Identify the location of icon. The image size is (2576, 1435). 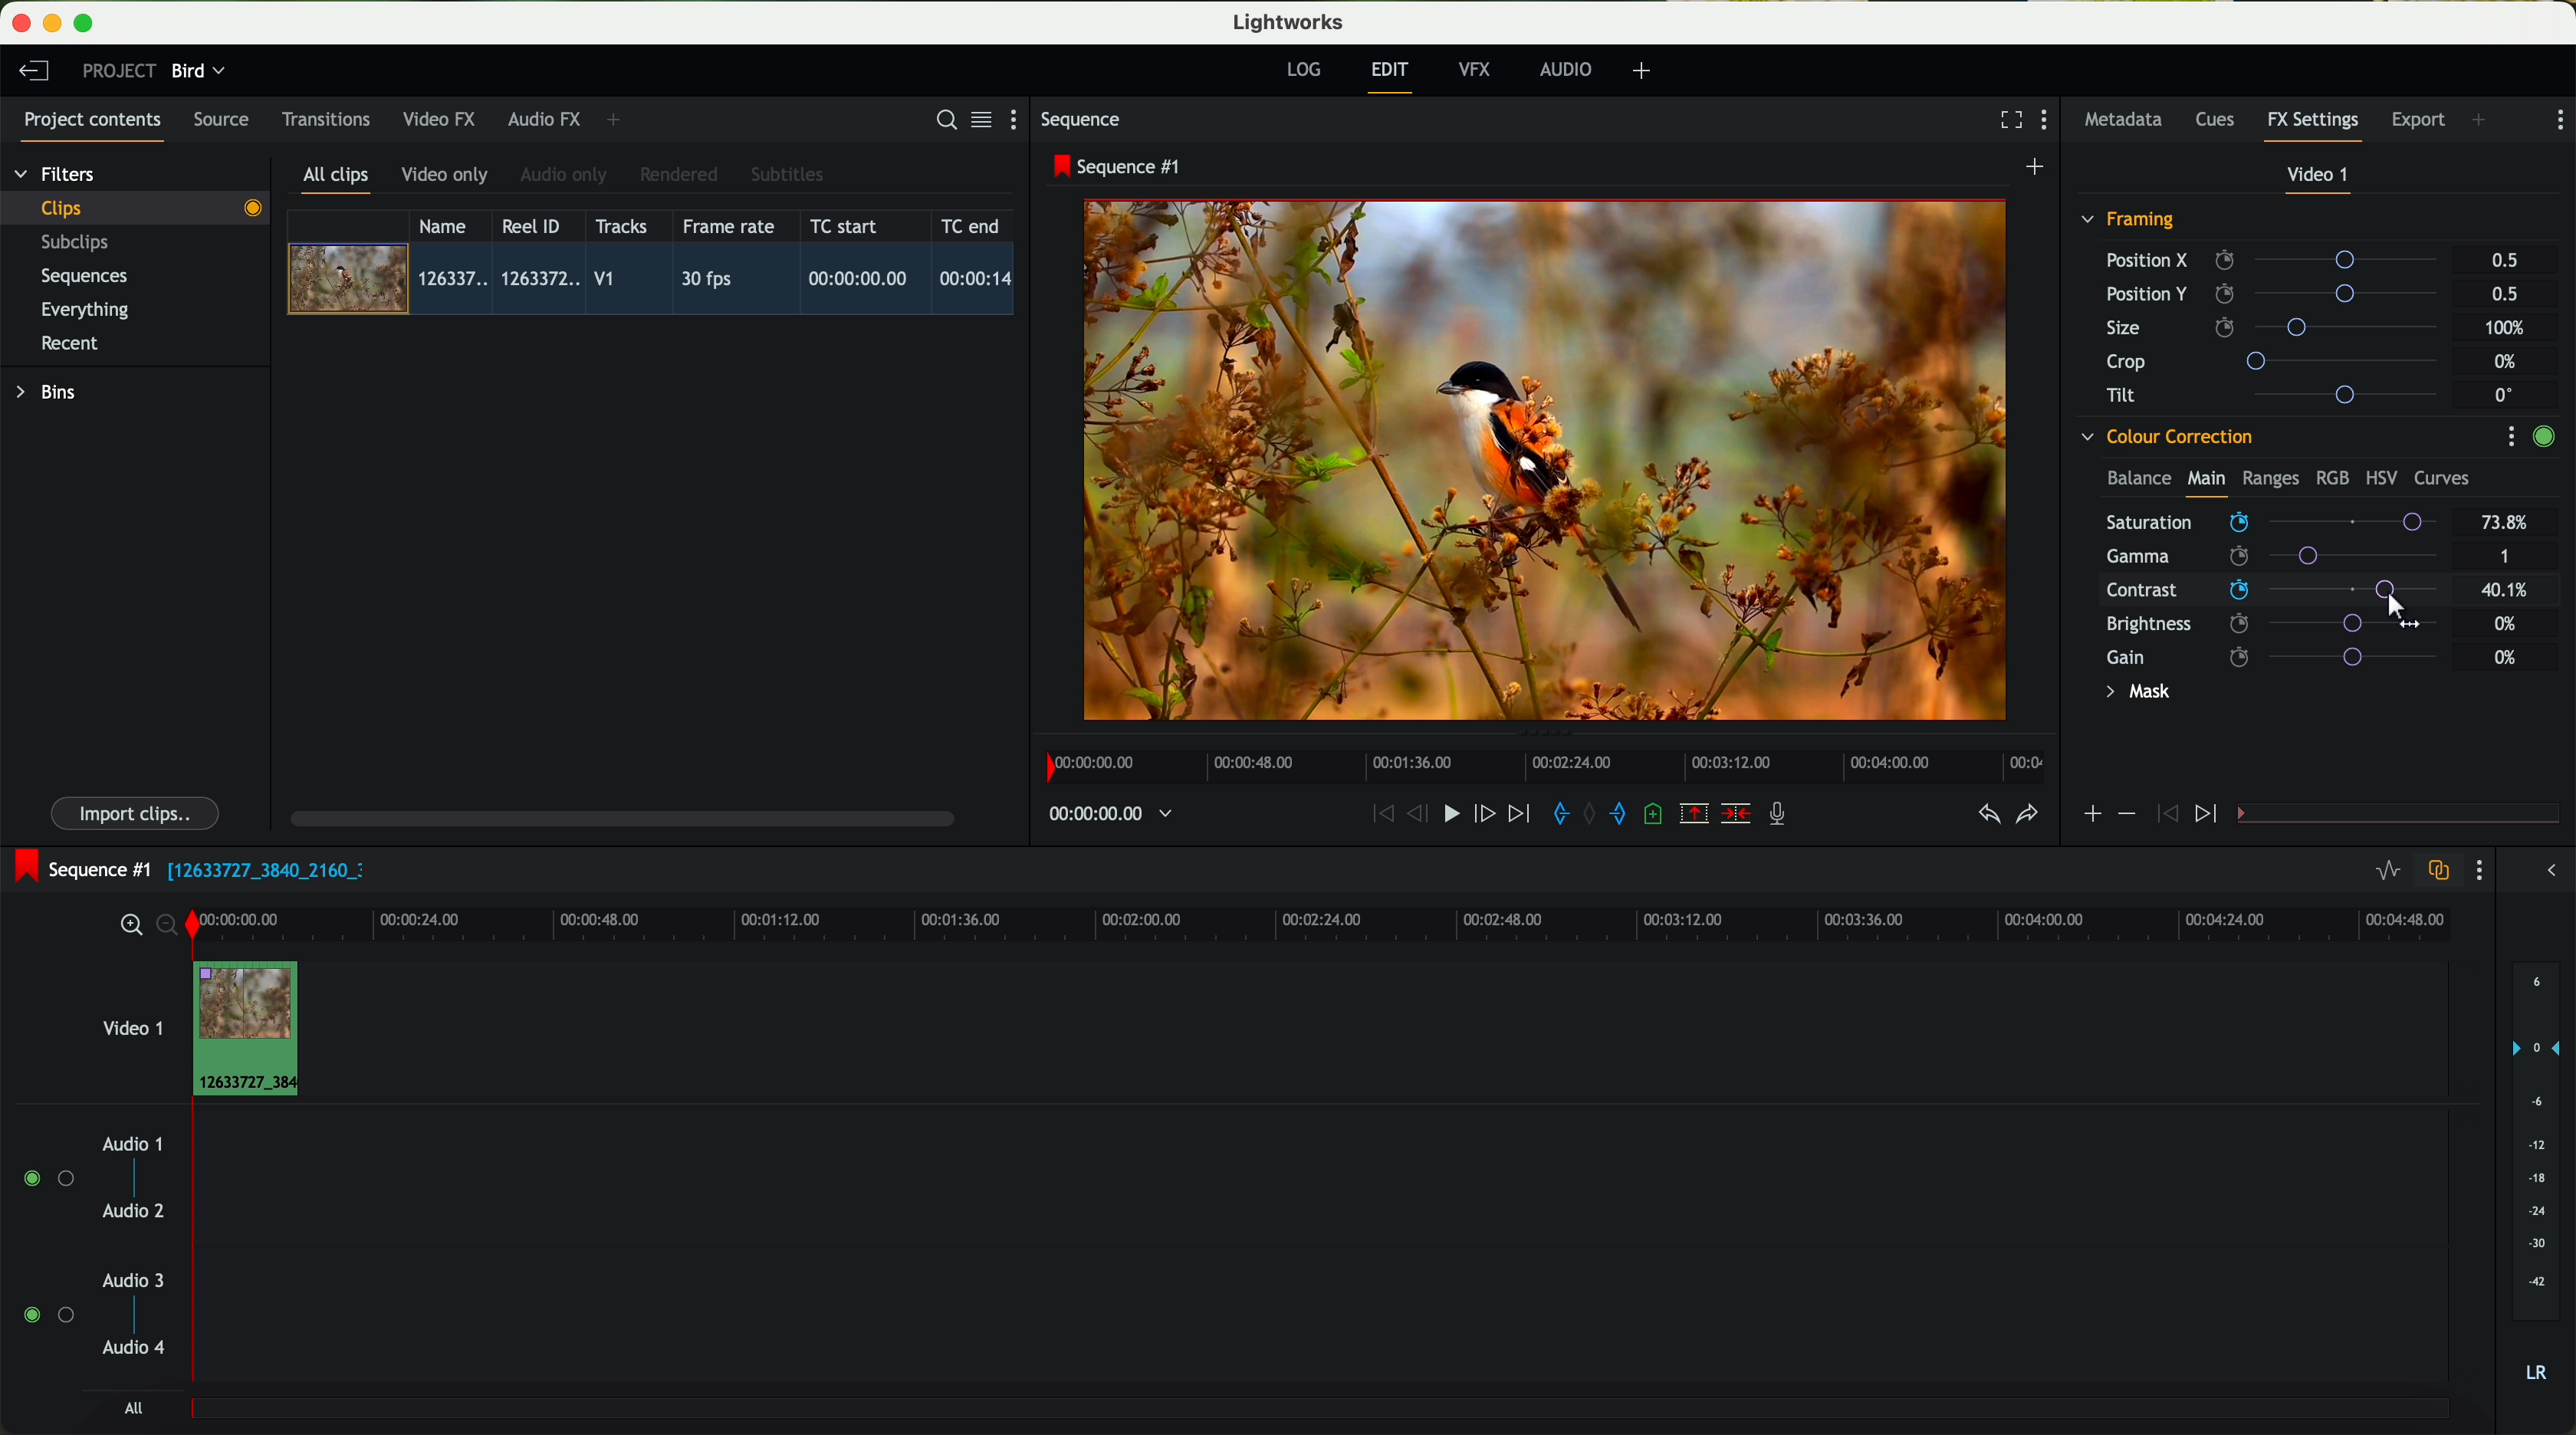
(2209, 815).